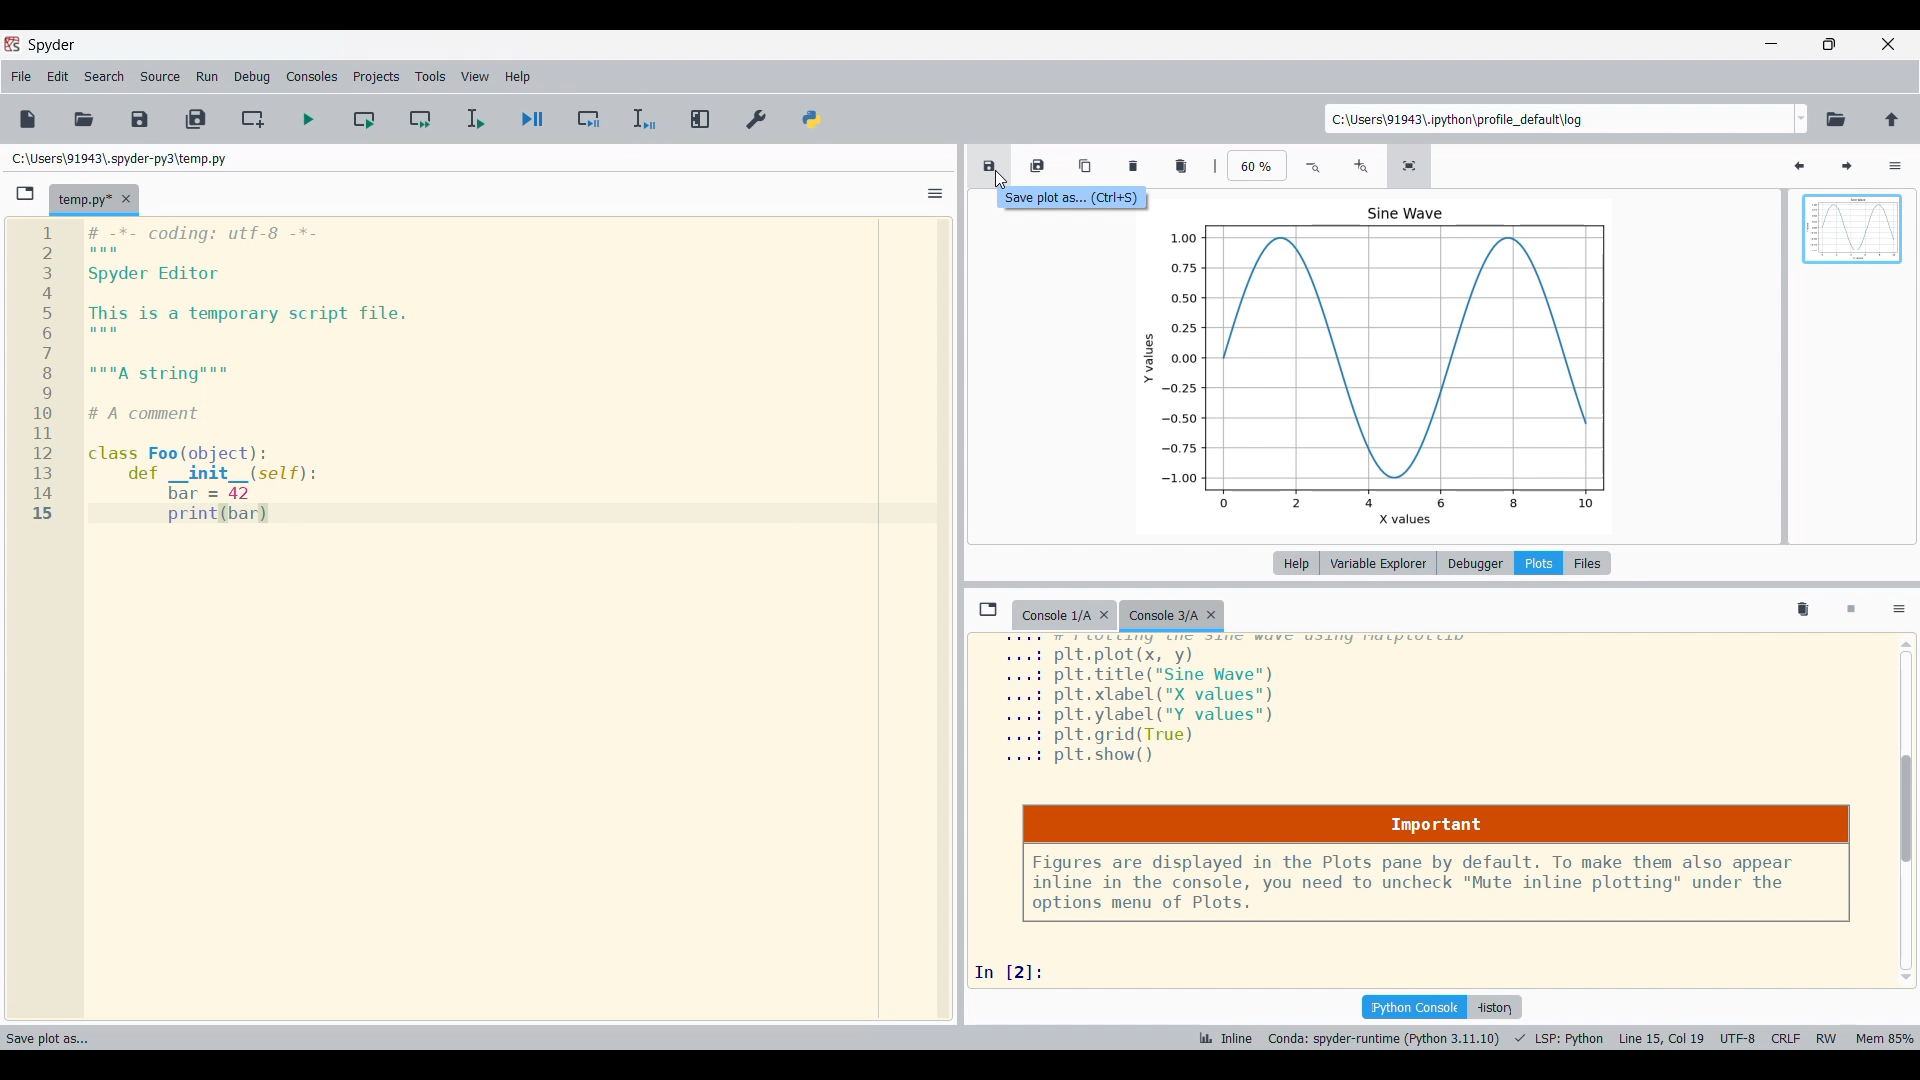  What do you see at coordinates (988, 166) in the screenshot?
I see `Save plot as` at bounding box center [988, 166].